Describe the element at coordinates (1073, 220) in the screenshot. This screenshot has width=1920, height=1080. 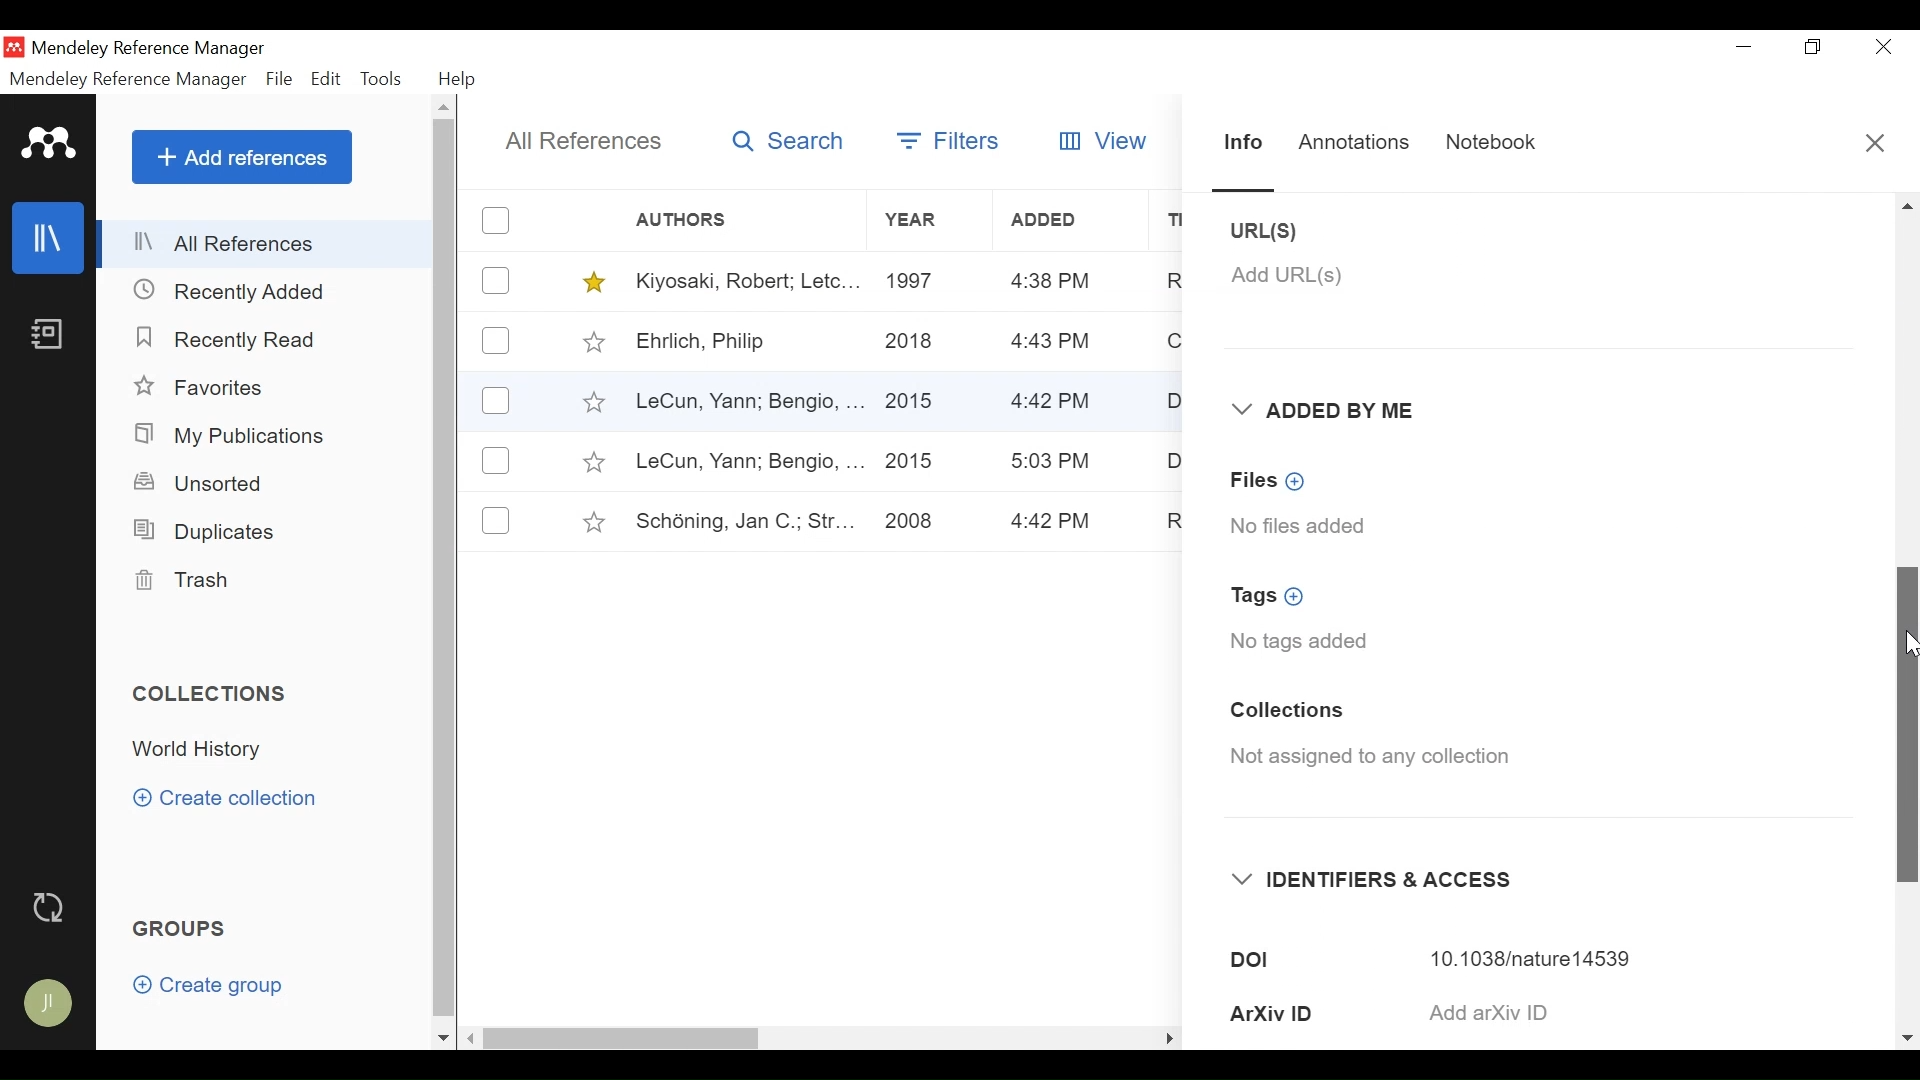
I see `Added` at that location.